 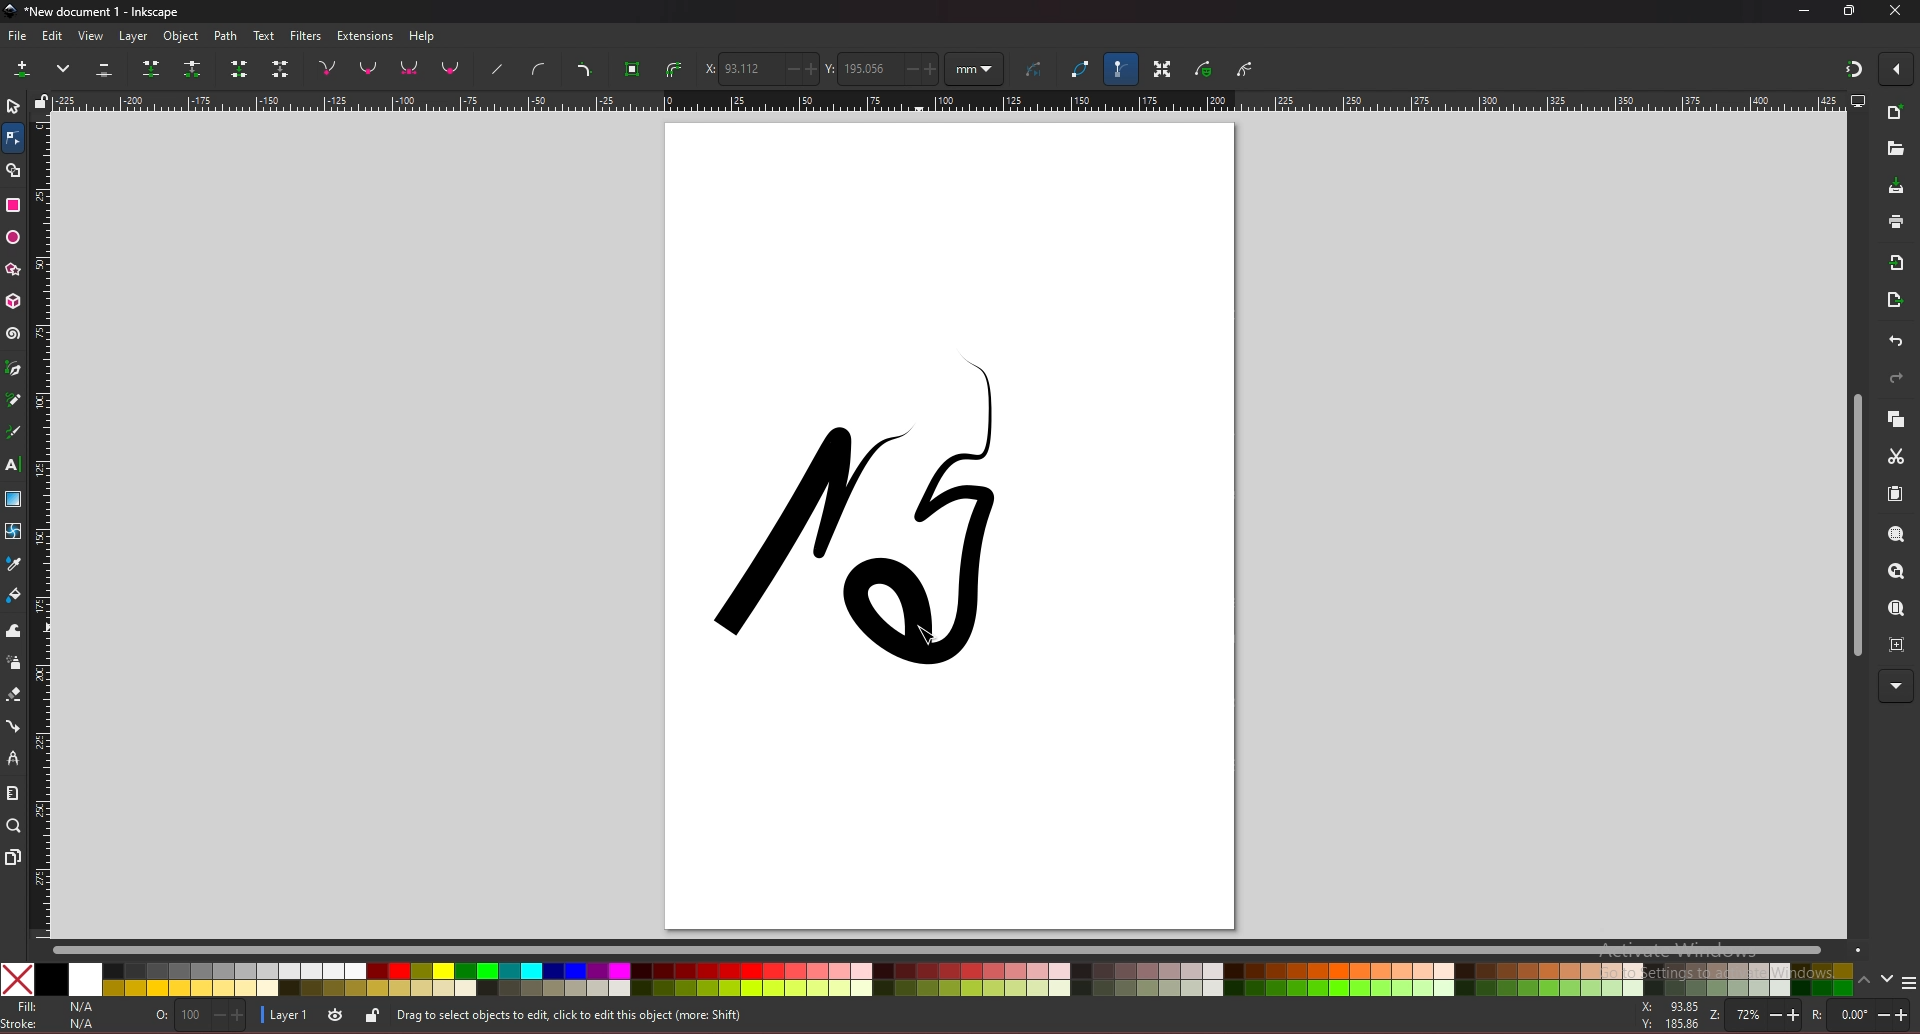 I want to click on object, so click(x=183, y=37).